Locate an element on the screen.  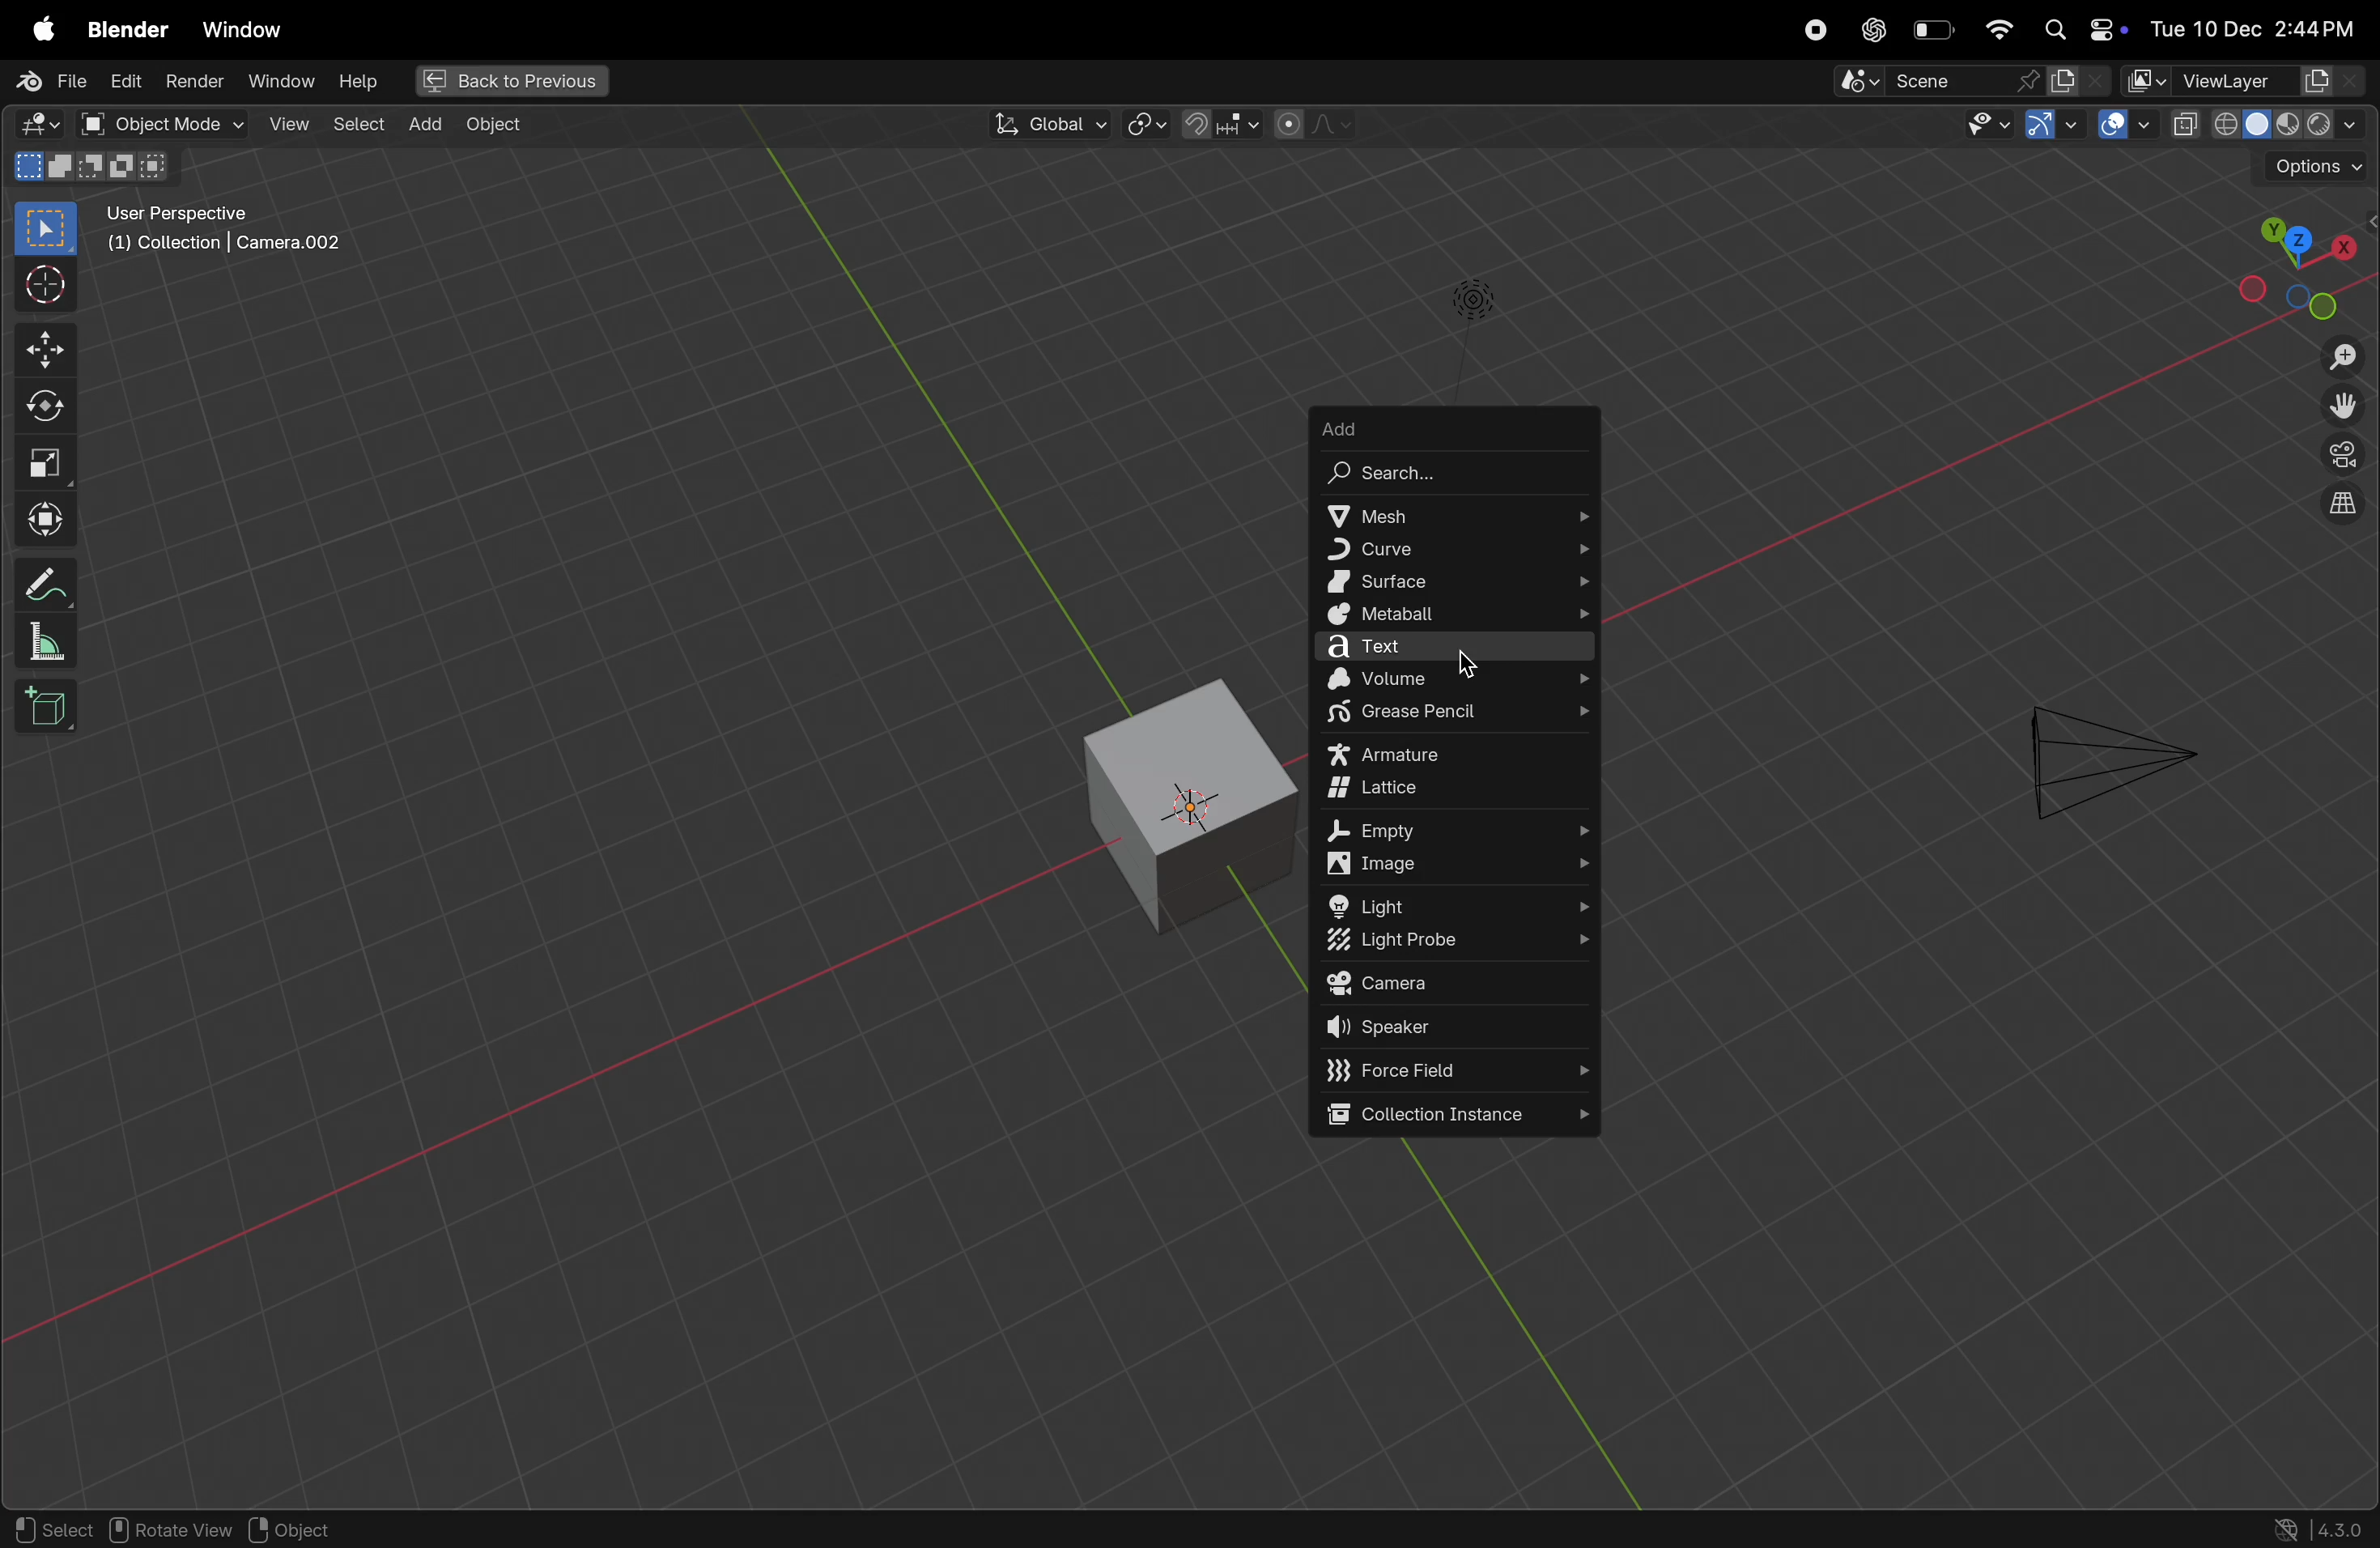
add is located at coordinates (424, 123).